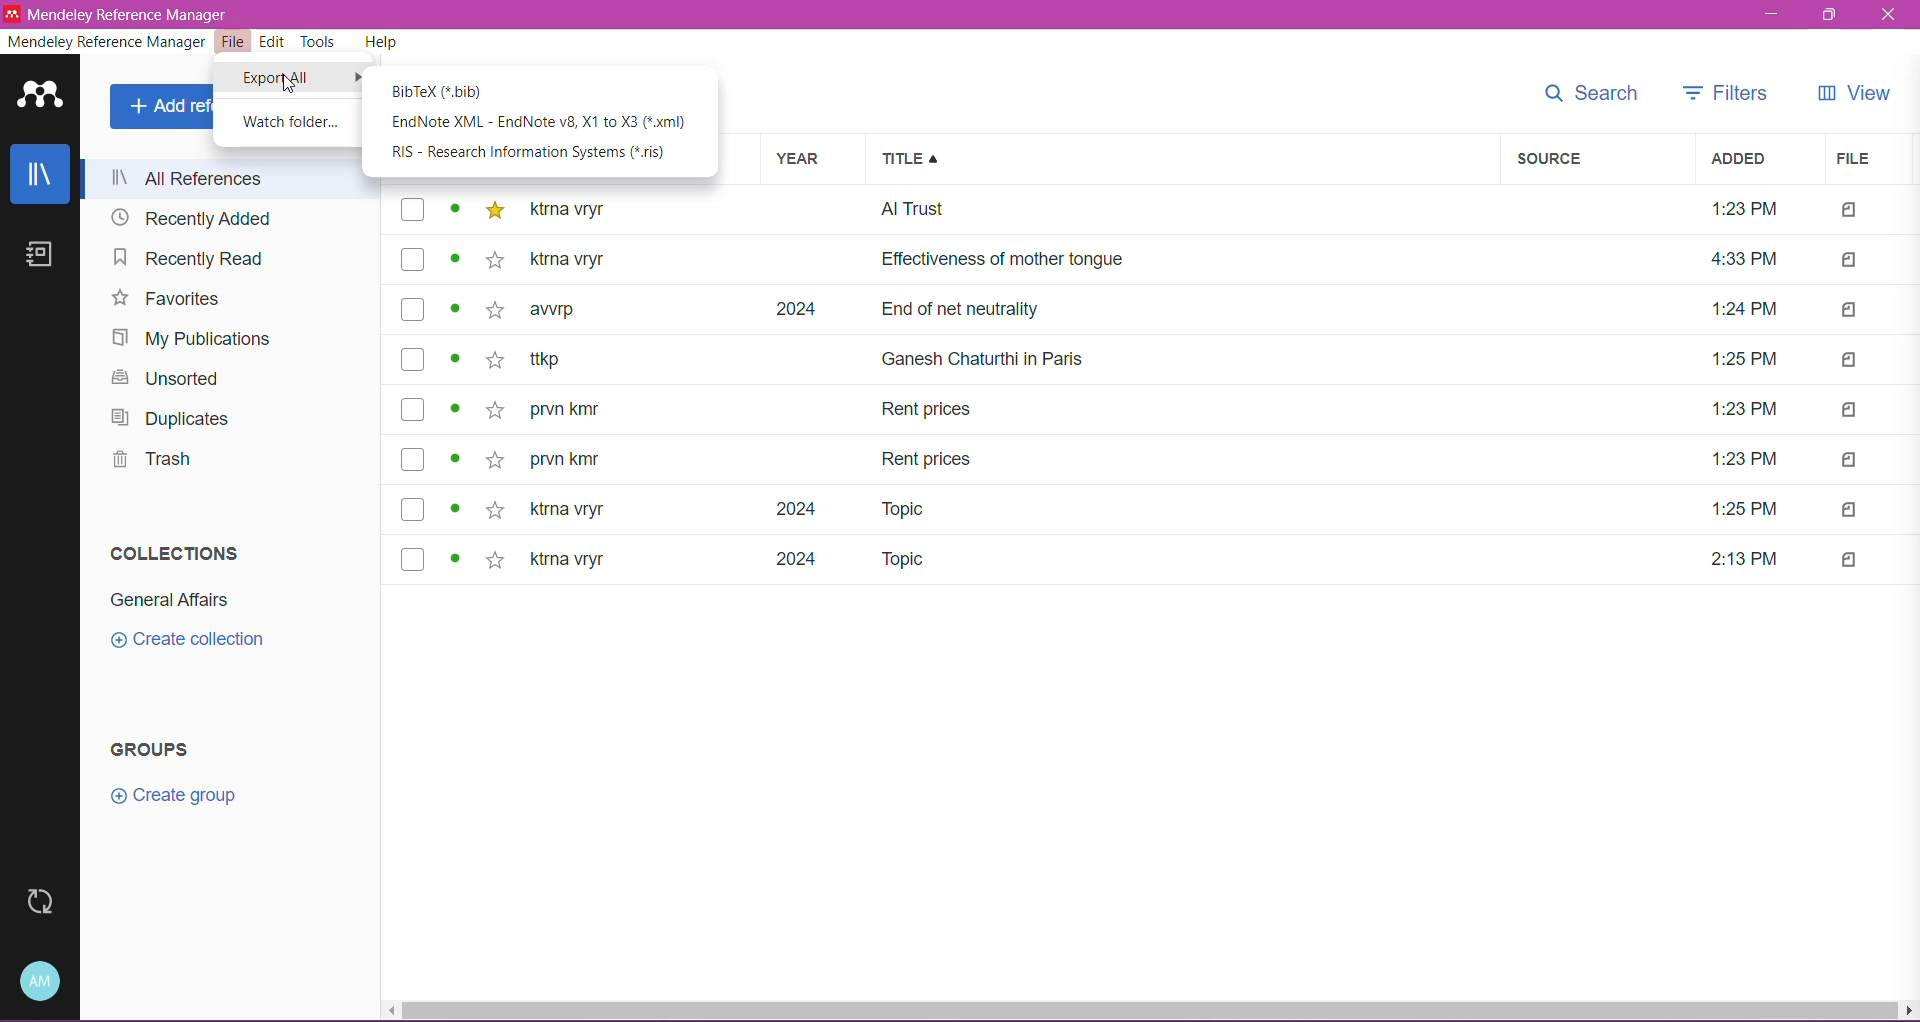 This screenshot has height=1022, width=1920. I want to click on Filters, so click(1720, 92).